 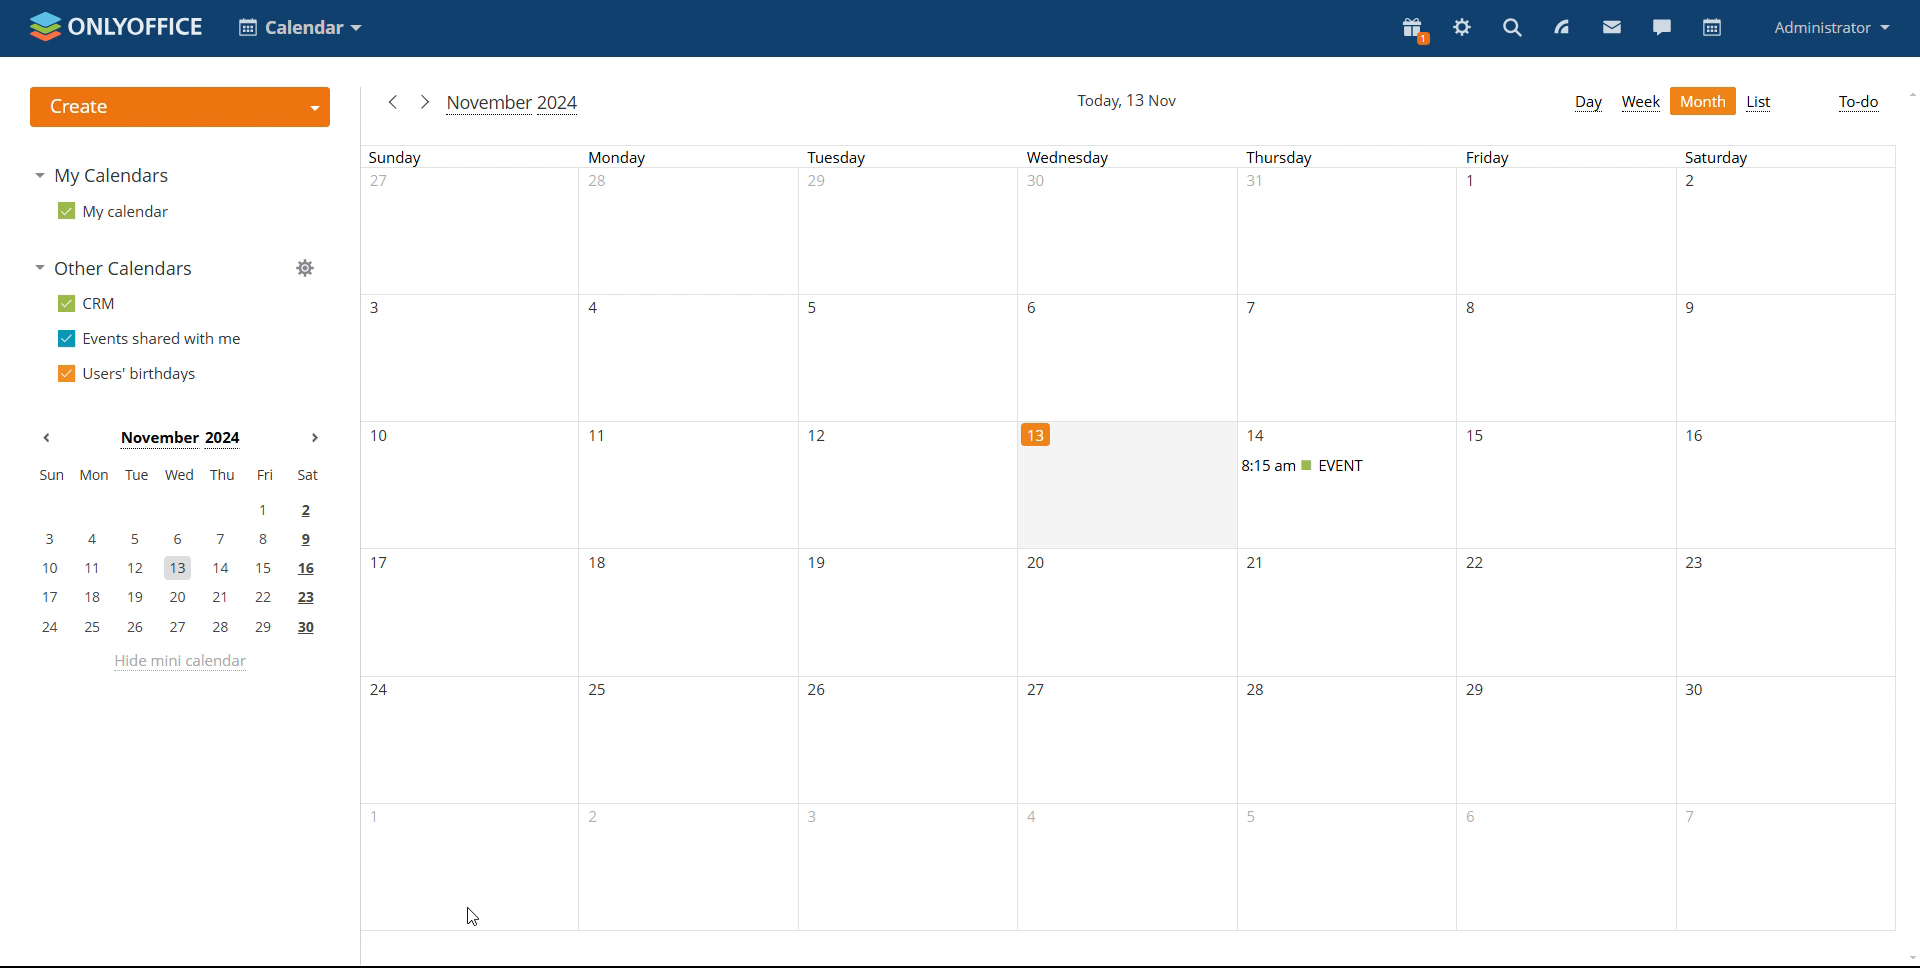 I want to click on dates of the month, so click(x=1141, y=739).